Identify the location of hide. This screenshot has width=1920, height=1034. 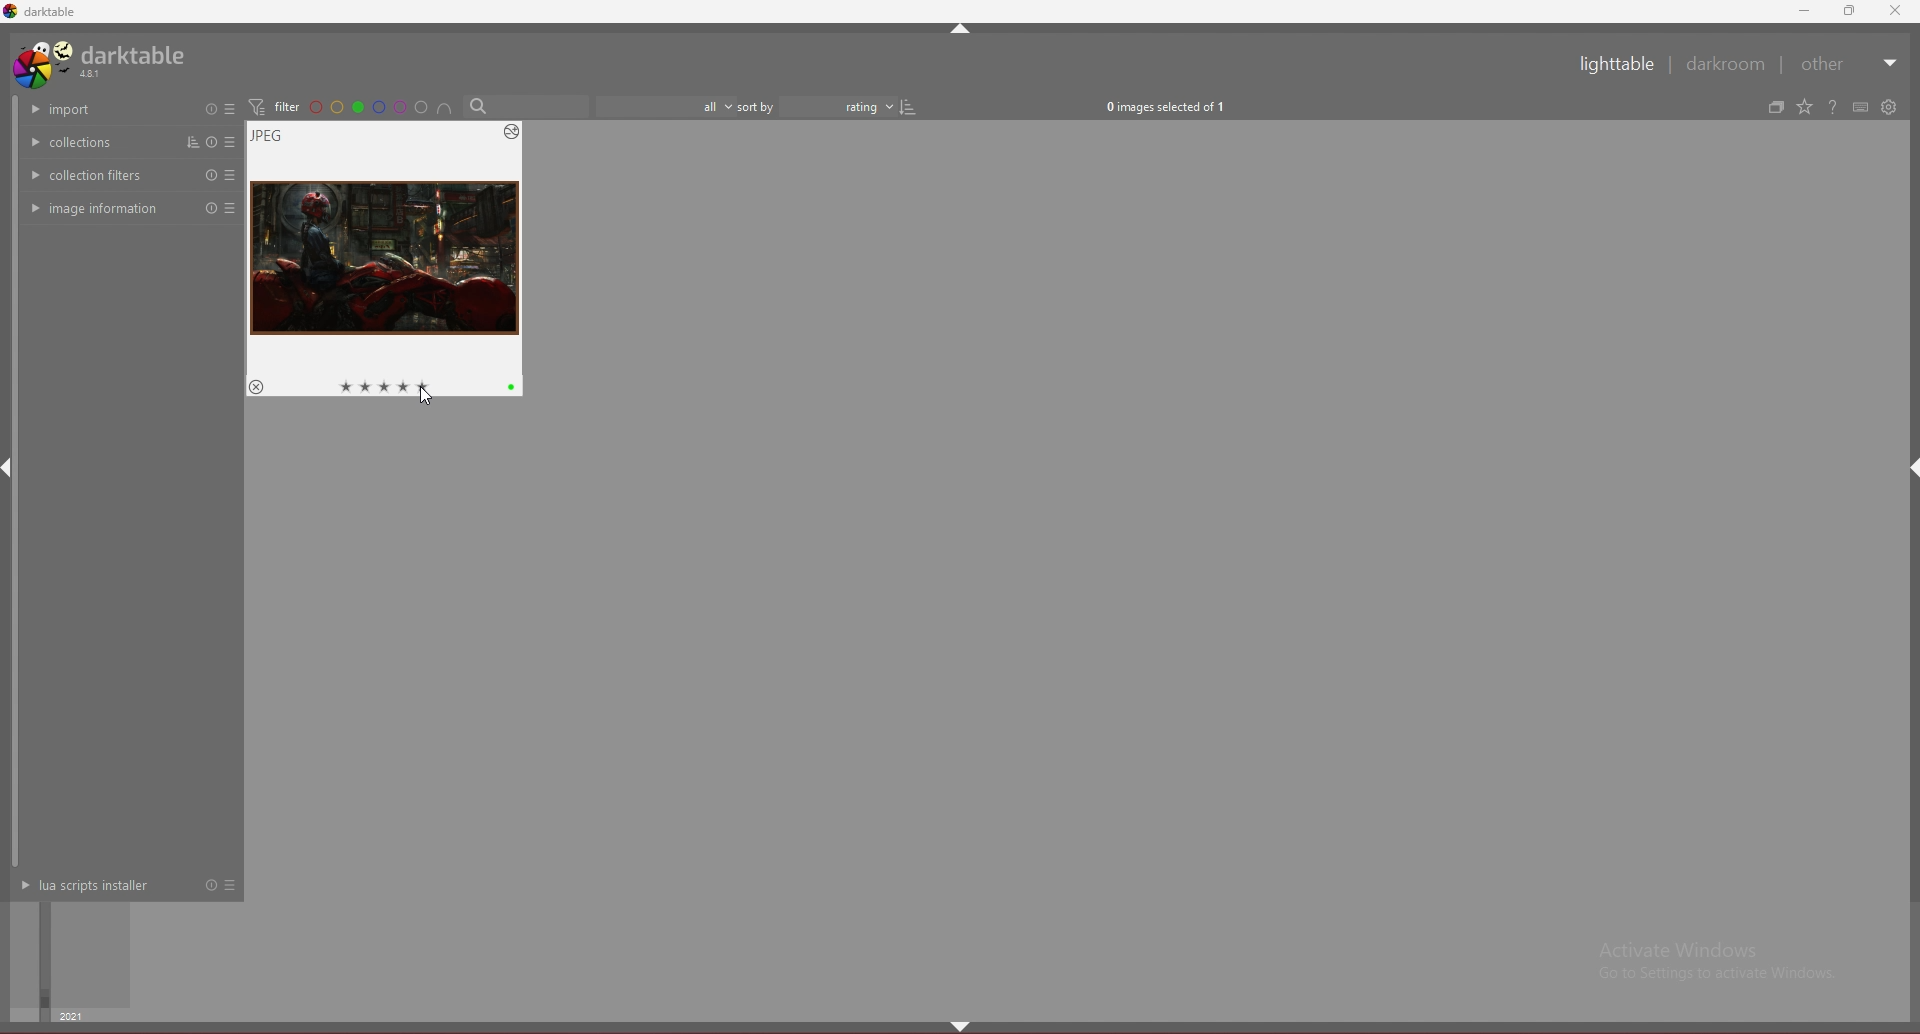
(961, 29).